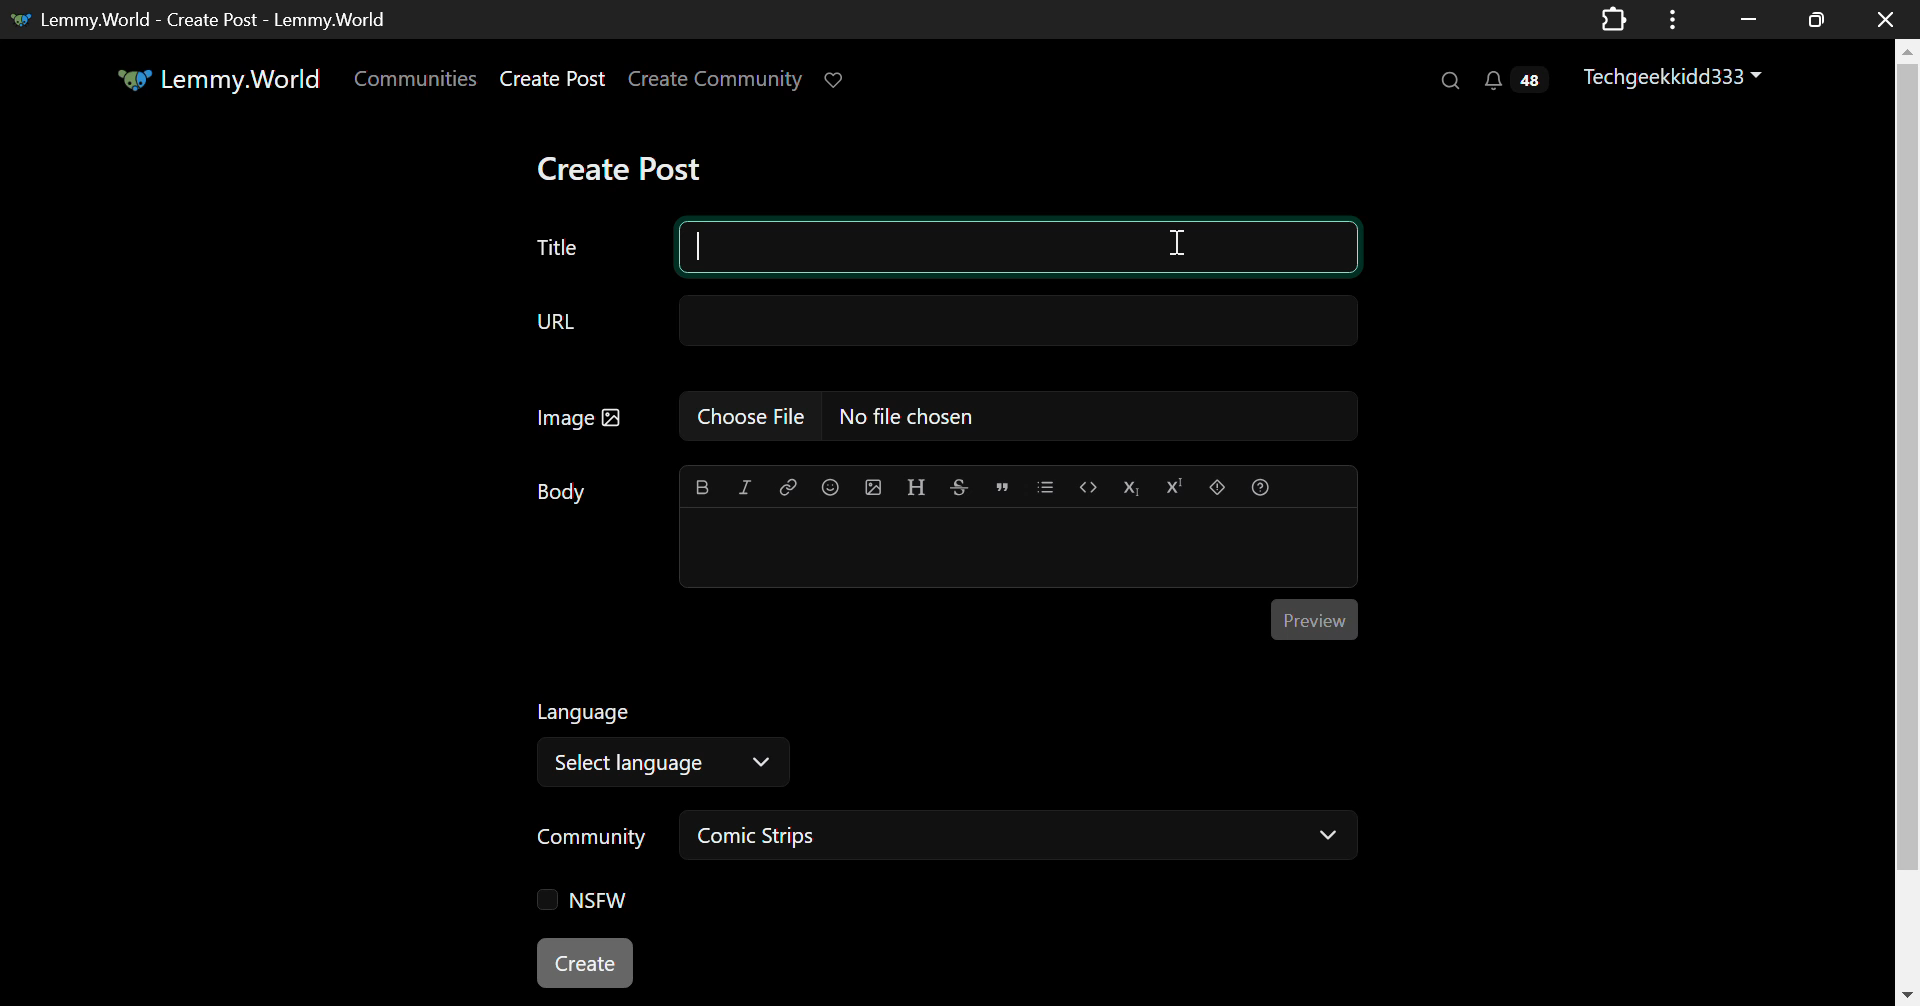  What do you see at coordinates (587, 838) in the screenshot?
I see `Community` at bounding box center [587, 838].